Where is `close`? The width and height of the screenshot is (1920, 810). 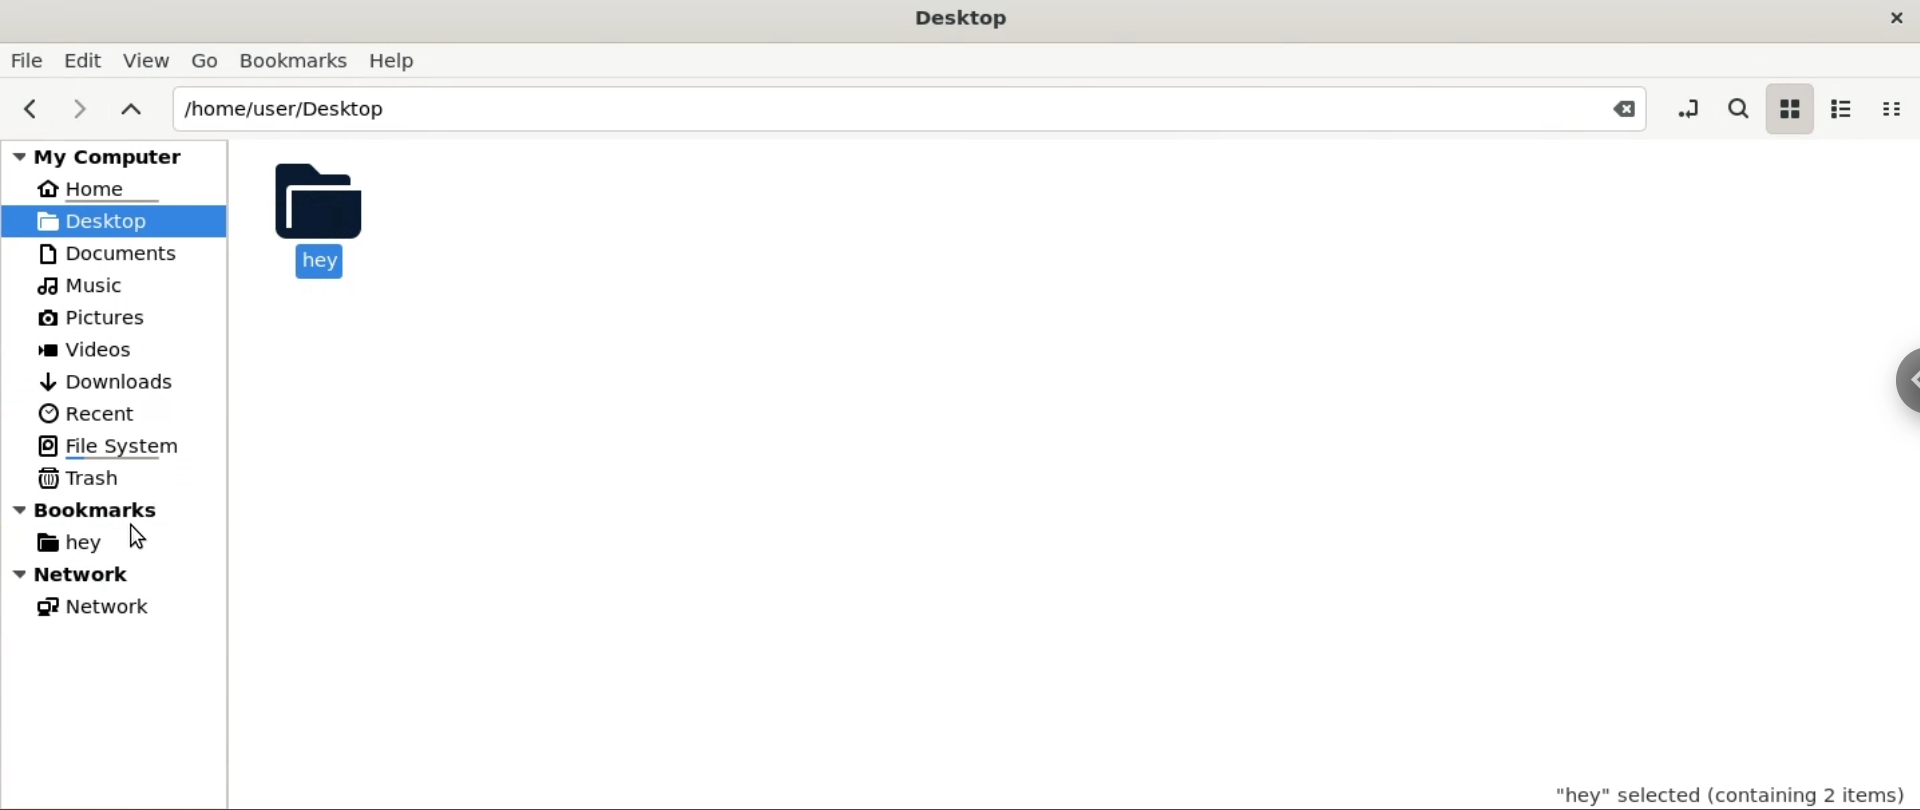 close is located at coordinates (1888, 20).